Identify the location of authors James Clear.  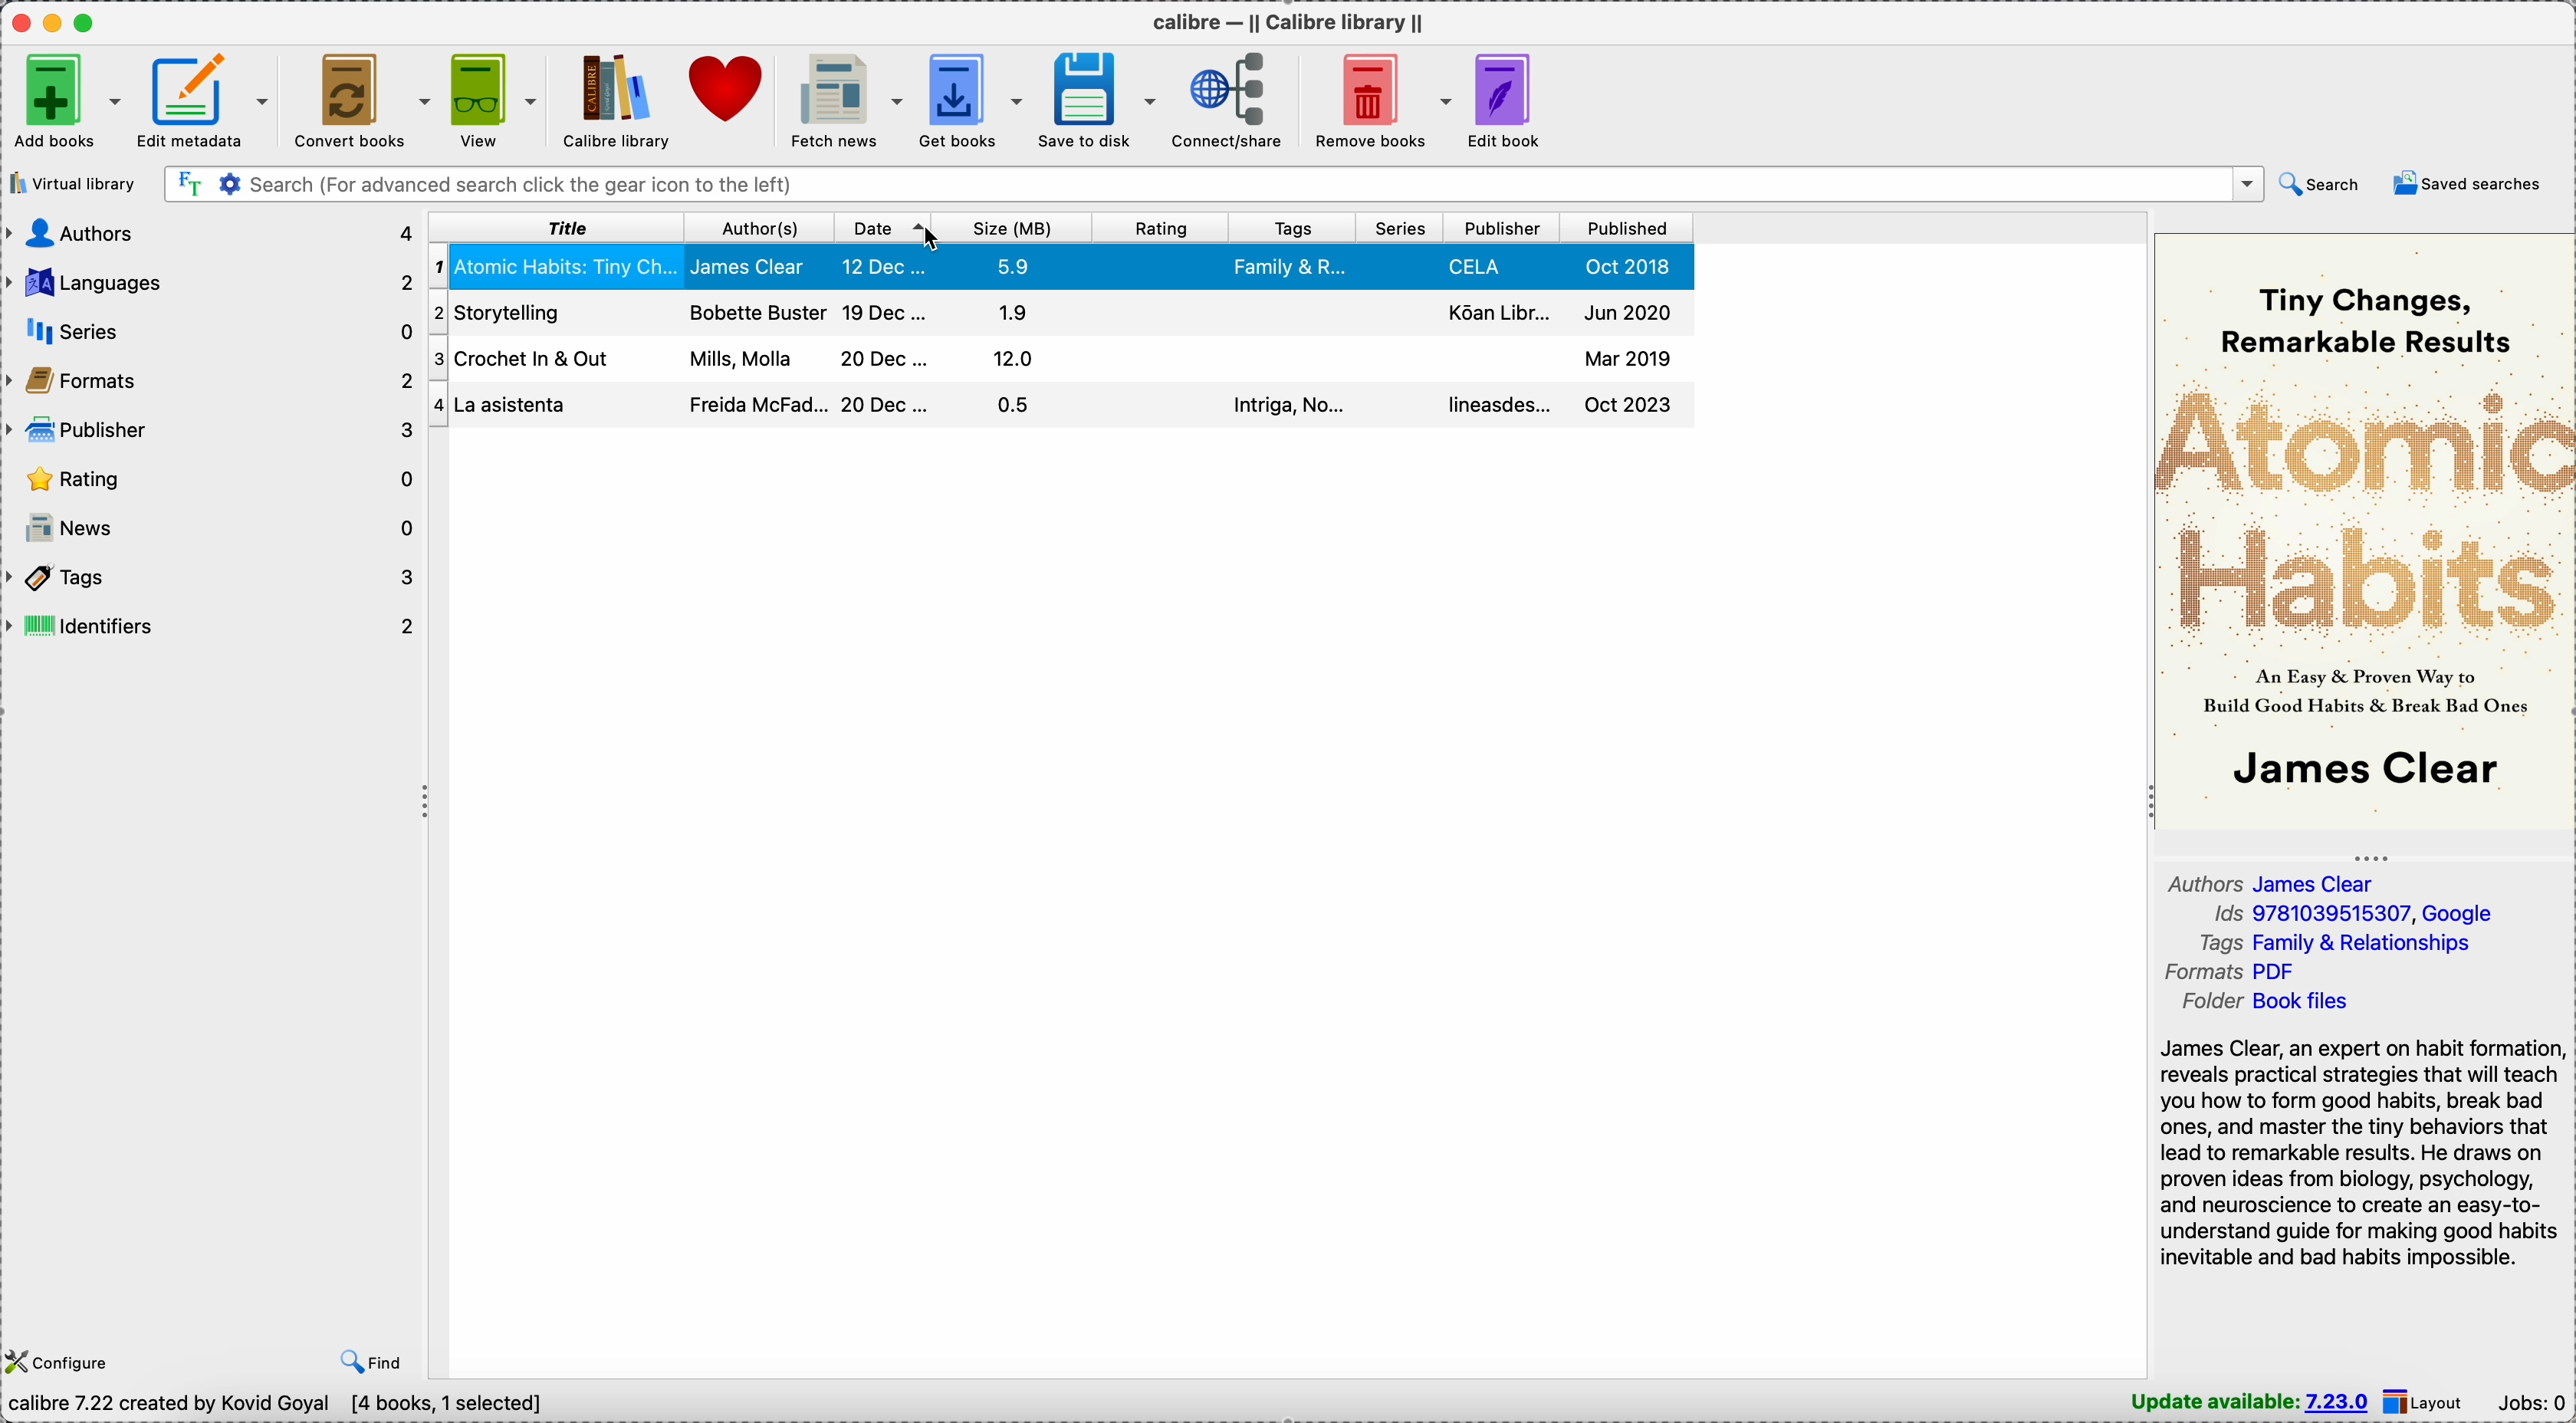
(2275, 881).